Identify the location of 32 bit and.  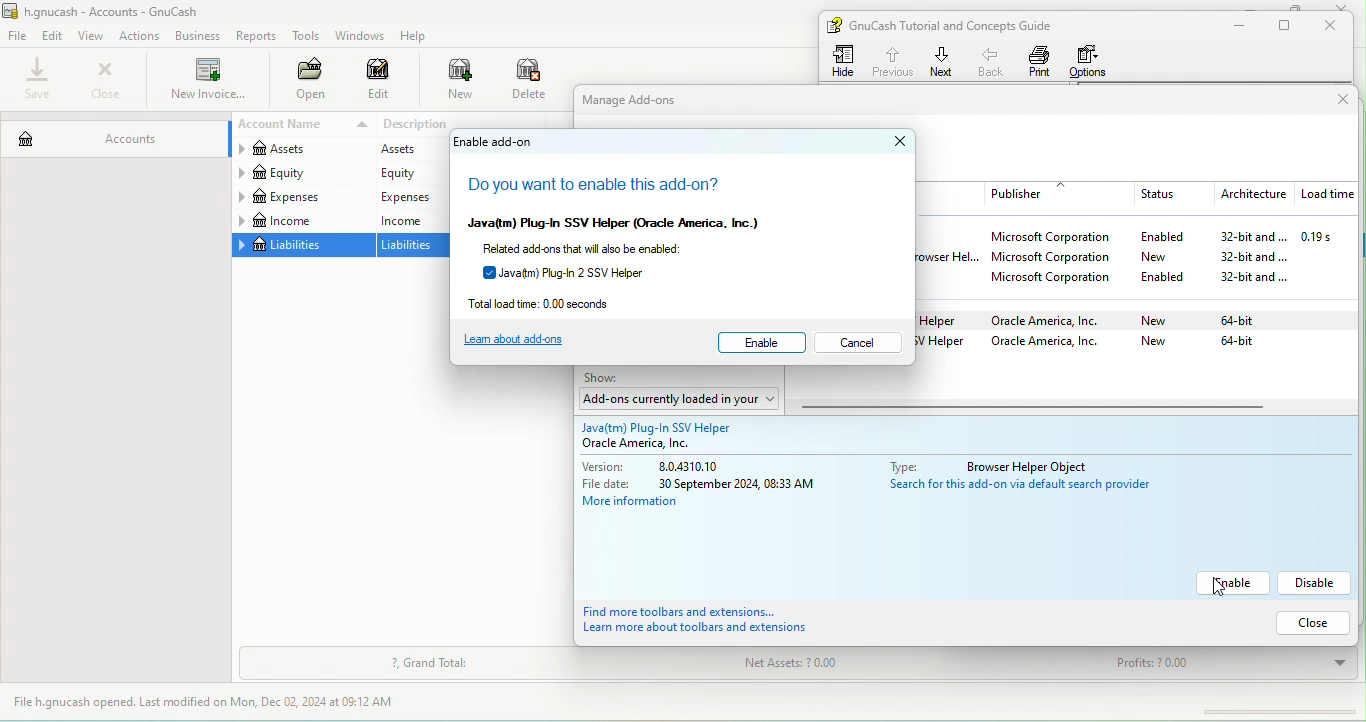
(1253, 257).